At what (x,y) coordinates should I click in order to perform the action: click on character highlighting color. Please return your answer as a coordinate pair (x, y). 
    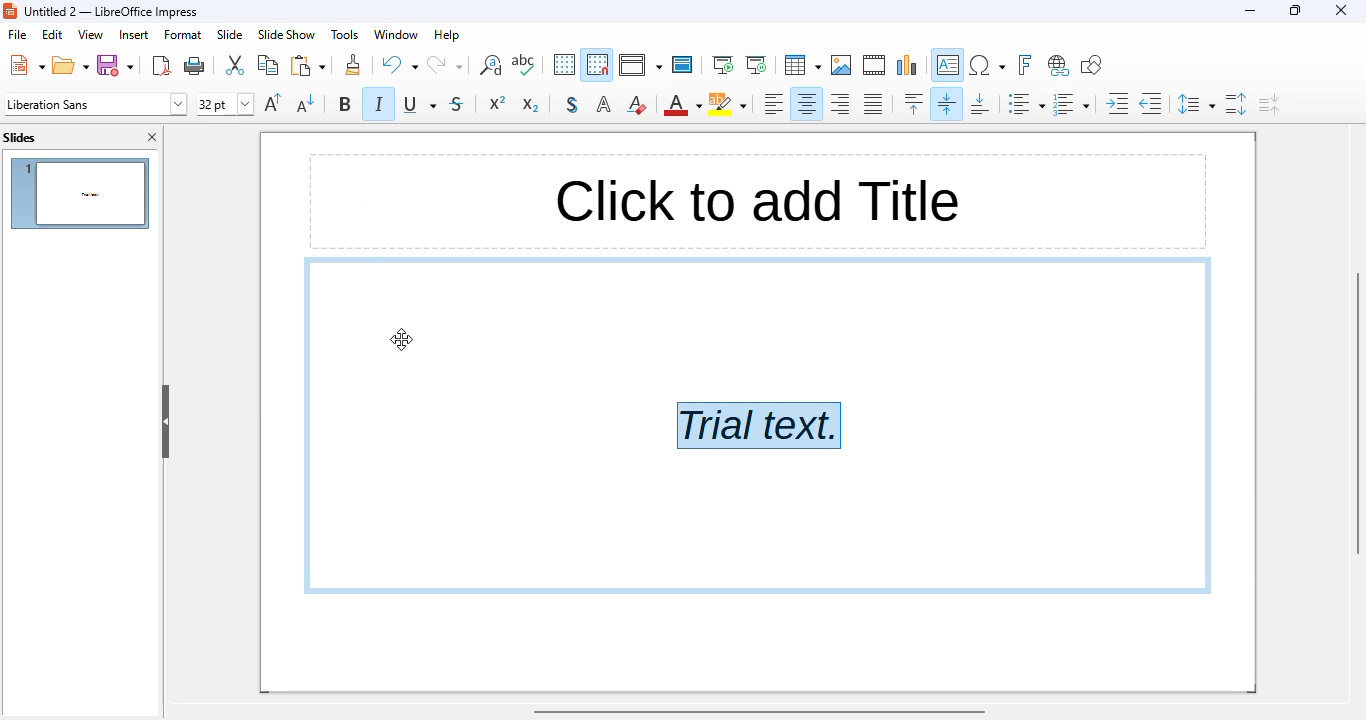
    Looking at the image, I should click on (727, 104).